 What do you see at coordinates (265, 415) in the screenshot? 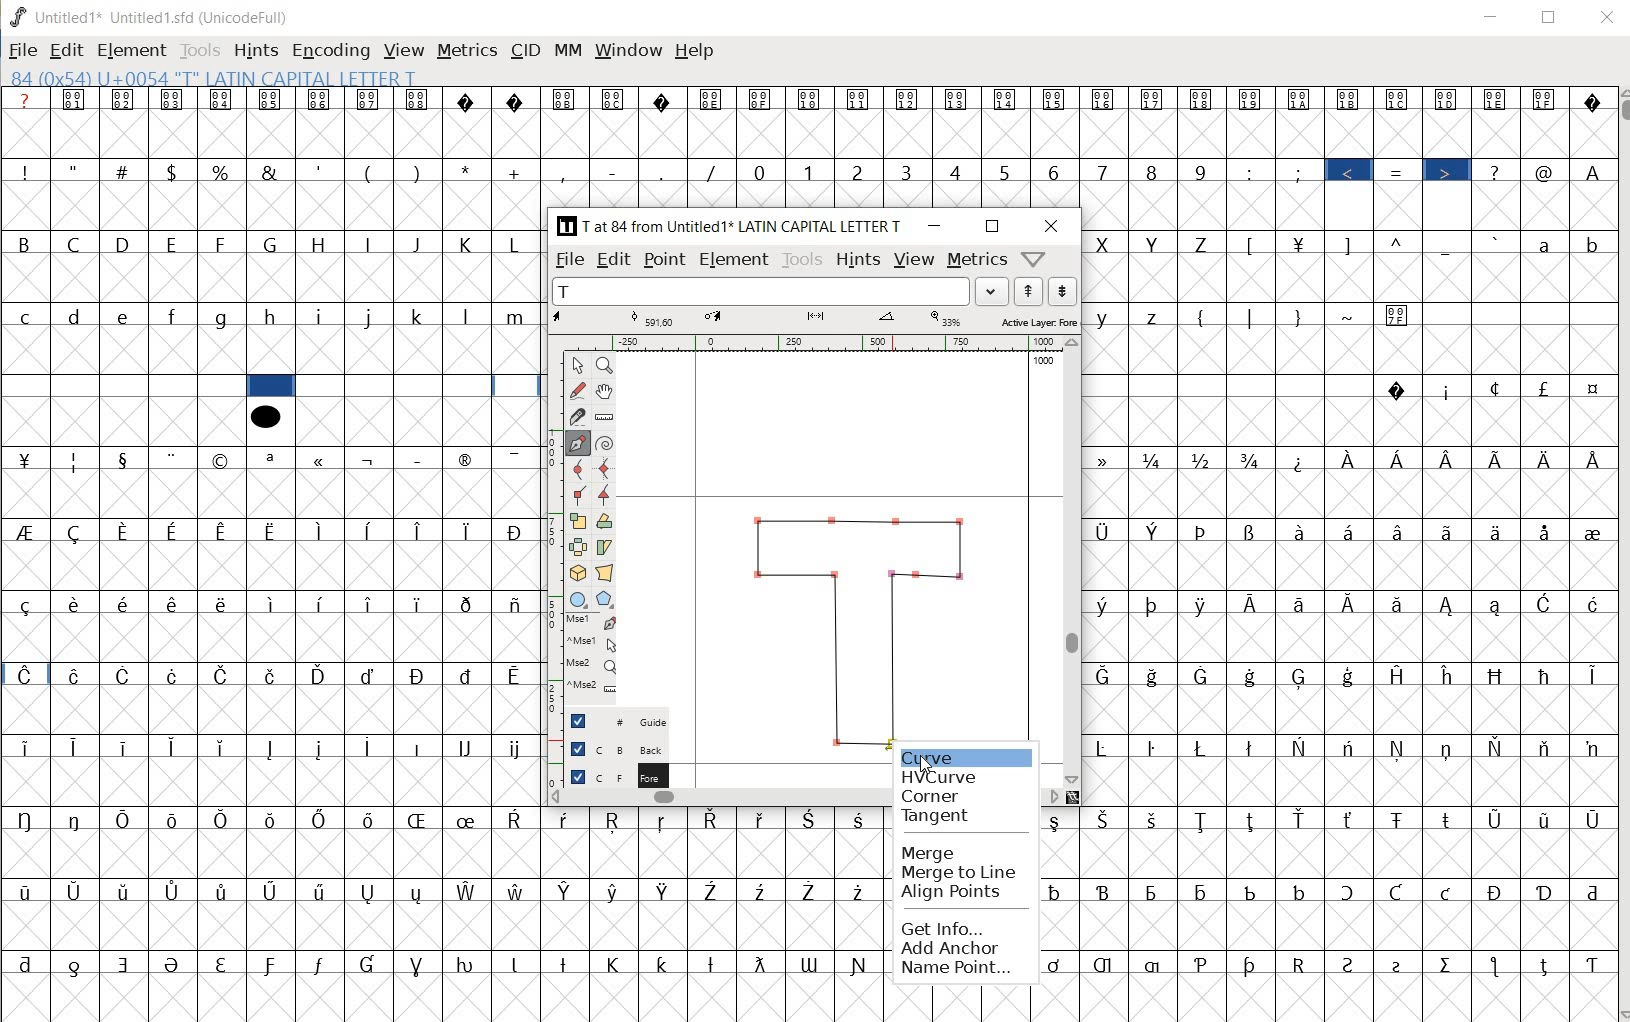
I see `symbol` at bounding box center [265, 415].